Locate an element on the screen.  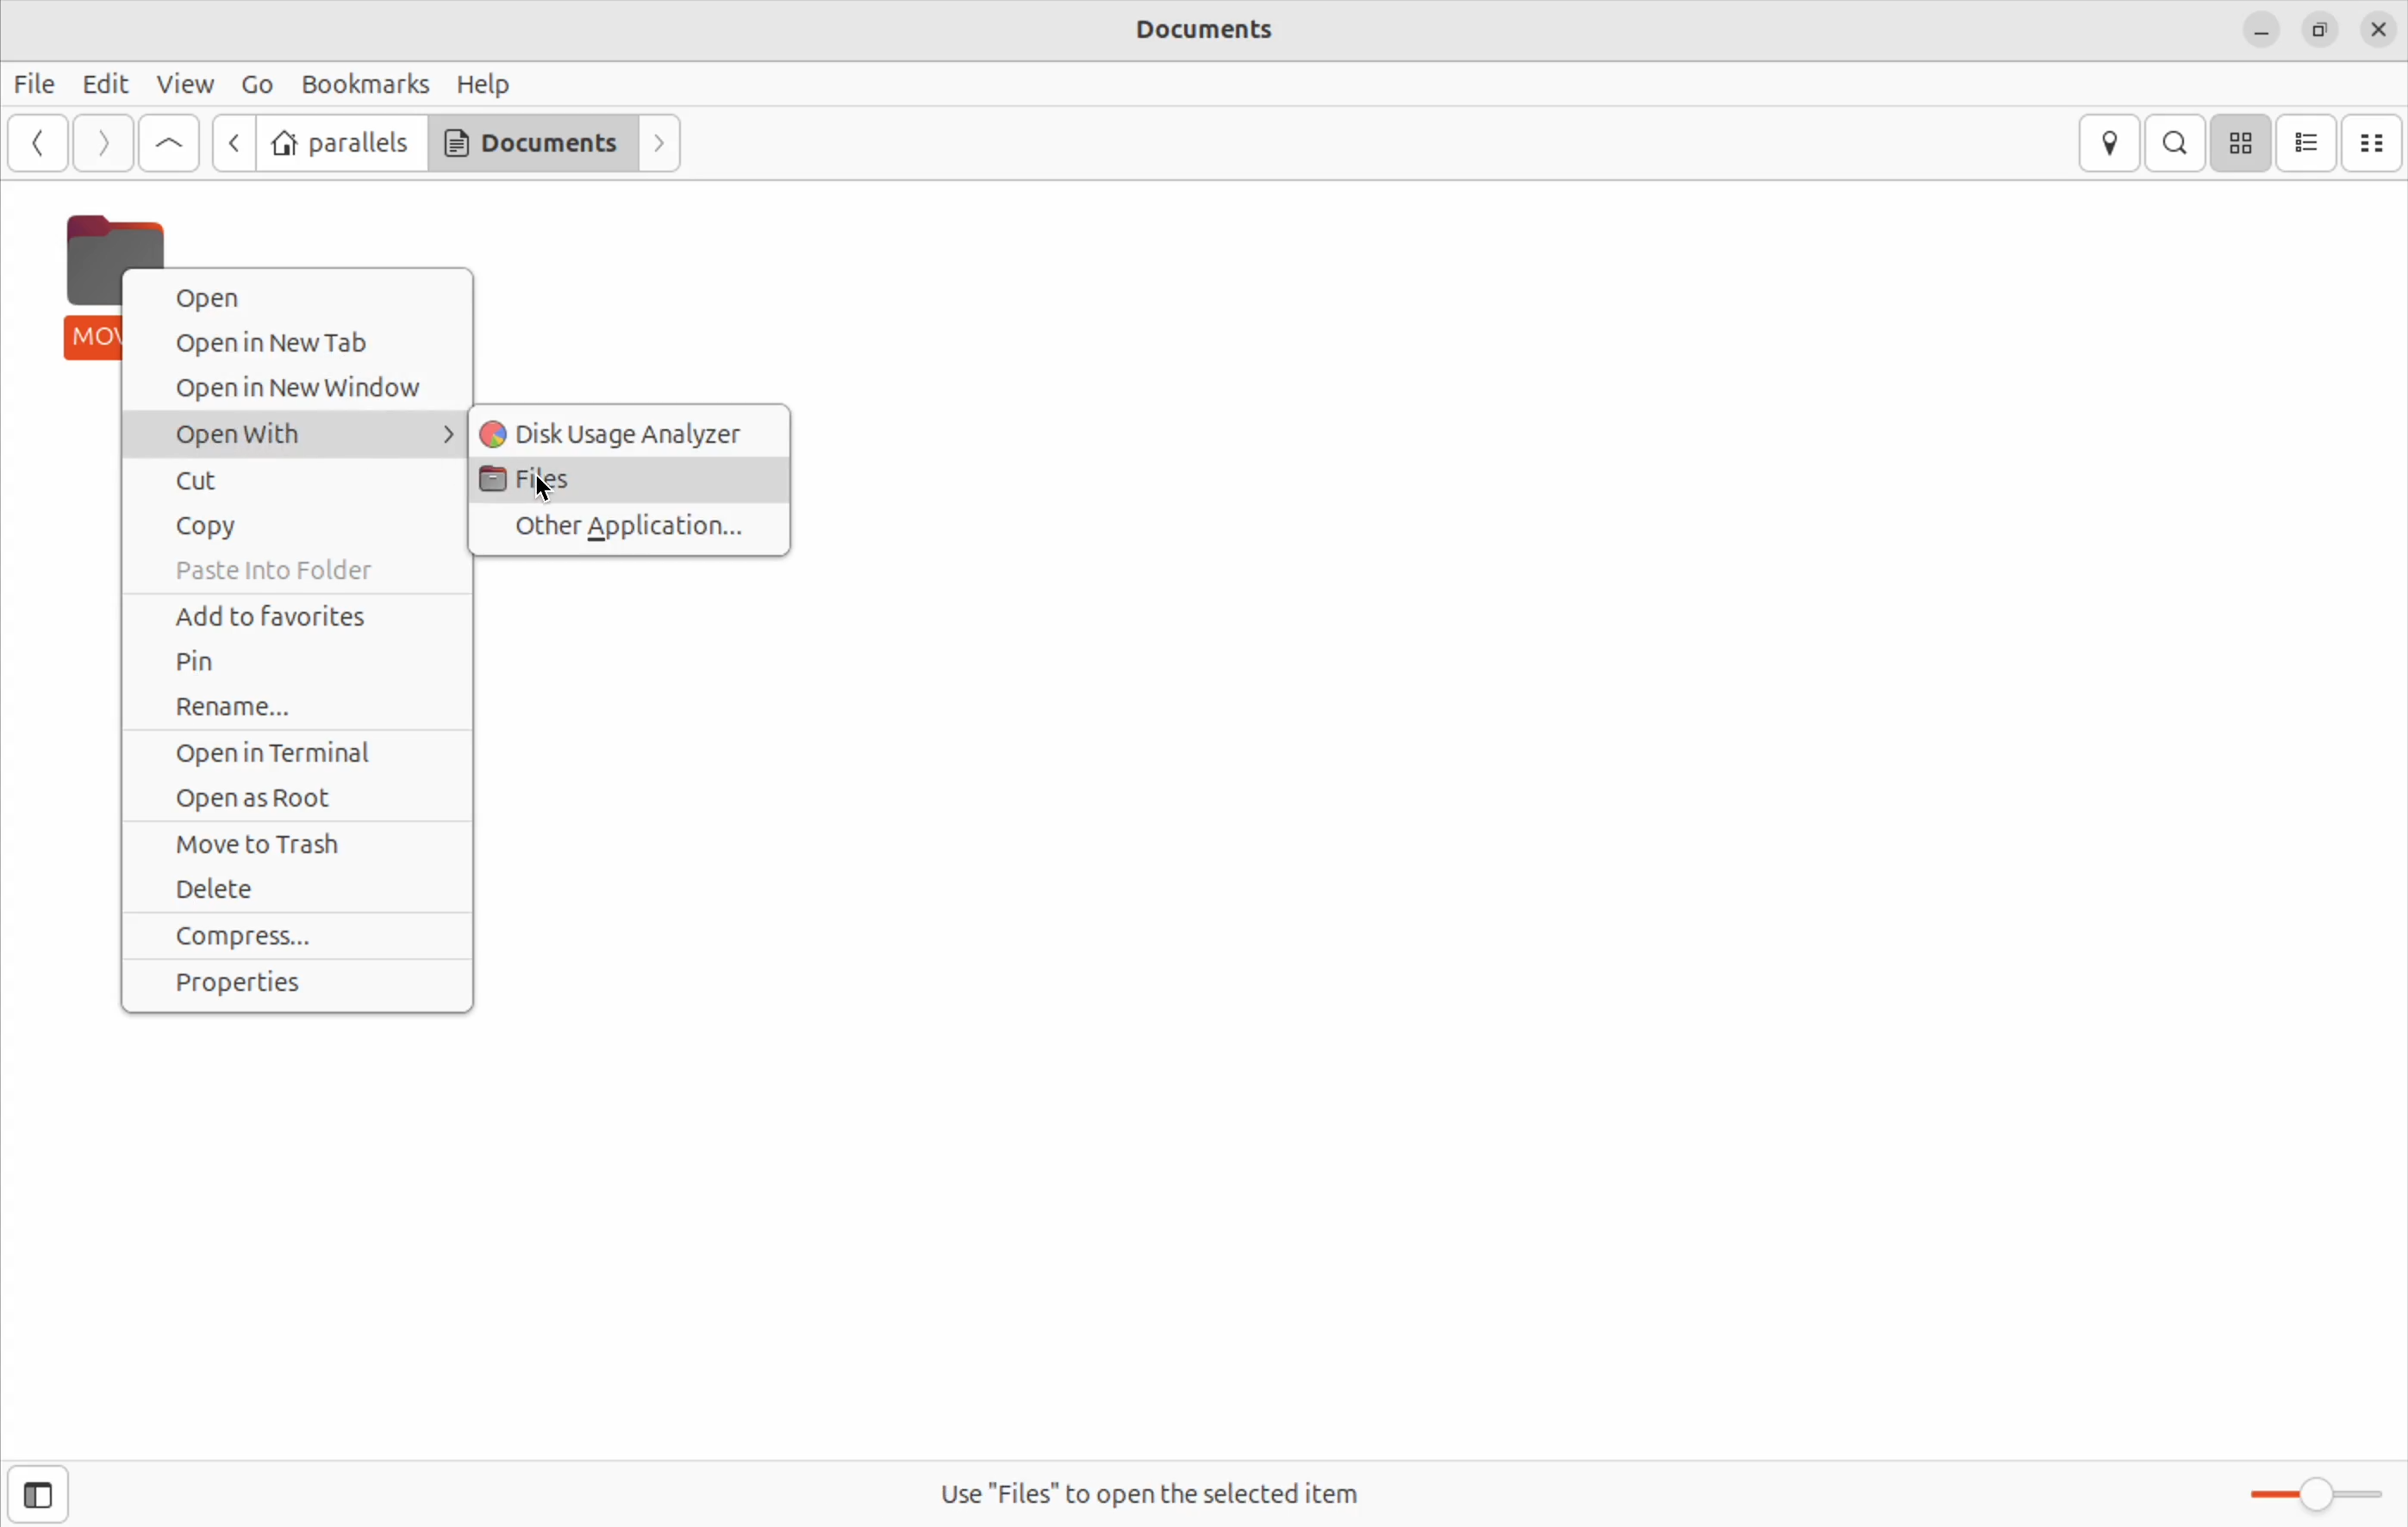
Use"Files" to open the selected item is located at coordinates (1162, 1492).